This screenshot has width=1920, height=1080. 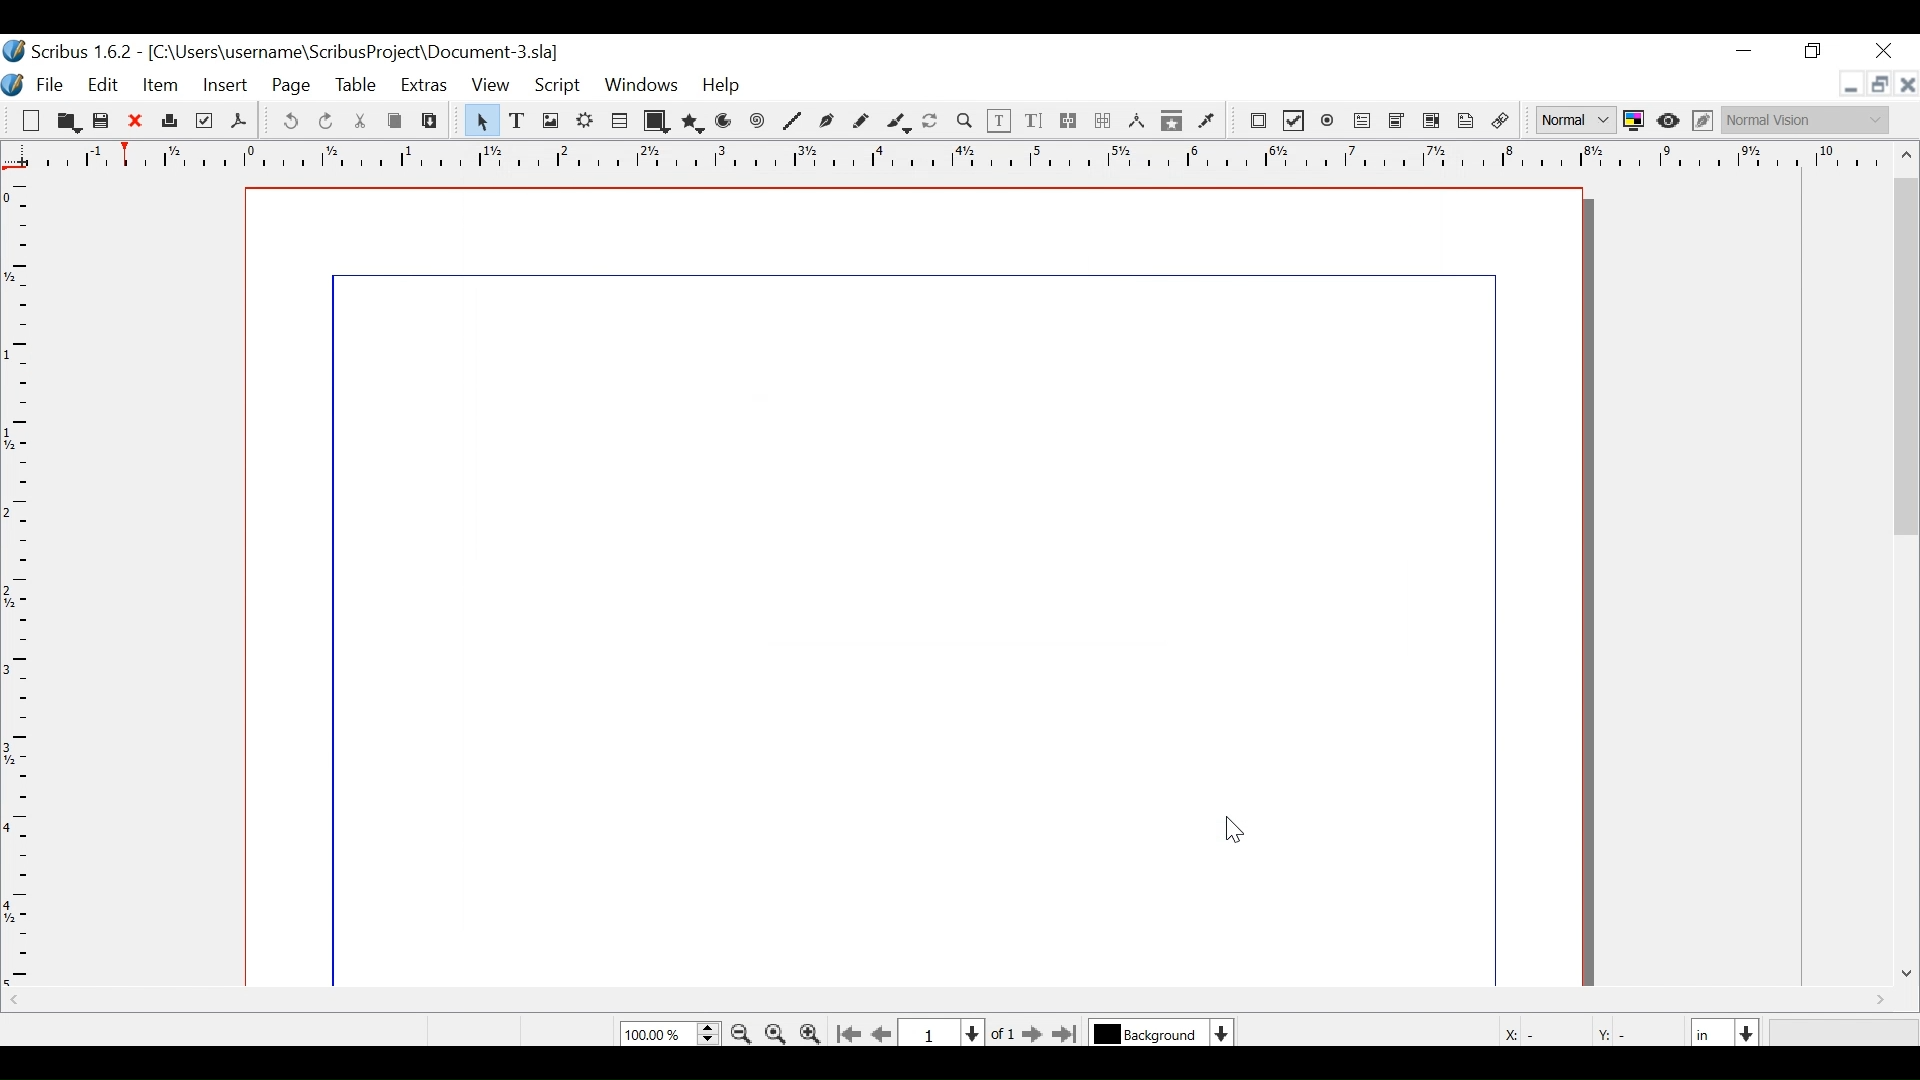 I want to click on minimize, so click(x=1747, y=55).